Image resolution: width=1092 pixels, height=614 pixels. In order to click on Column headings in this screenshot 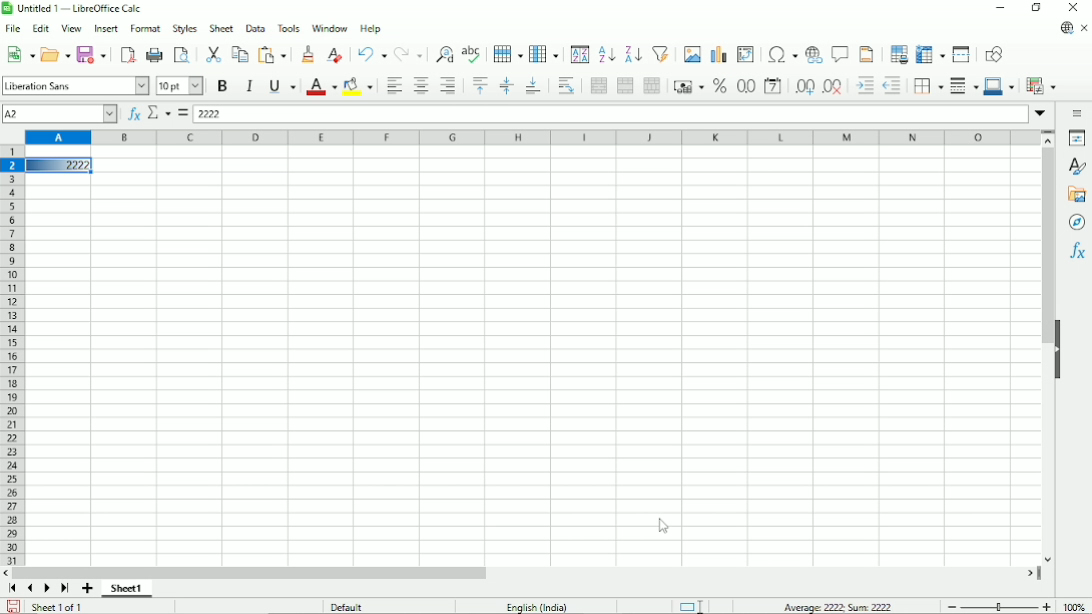, I will do `click(533, 137)`.